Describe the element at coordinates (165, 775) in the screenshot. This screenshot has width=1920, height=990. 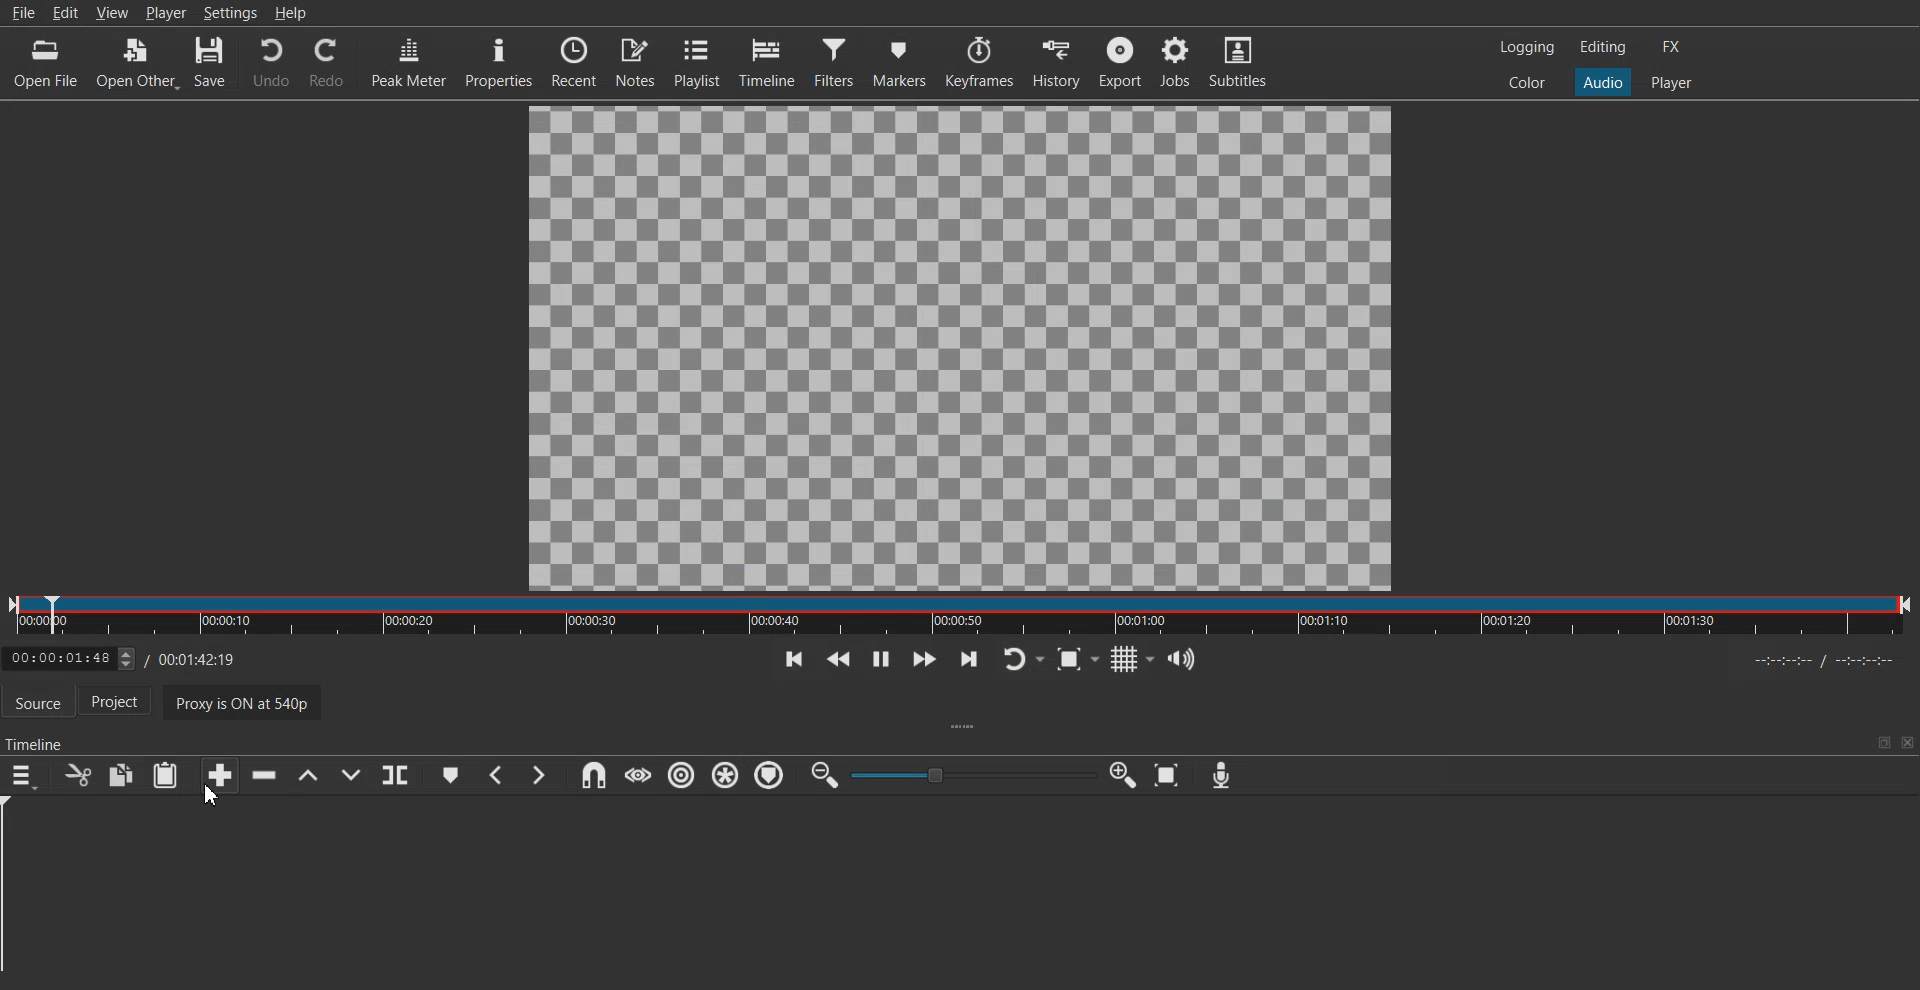
I see `Paste` at that location.